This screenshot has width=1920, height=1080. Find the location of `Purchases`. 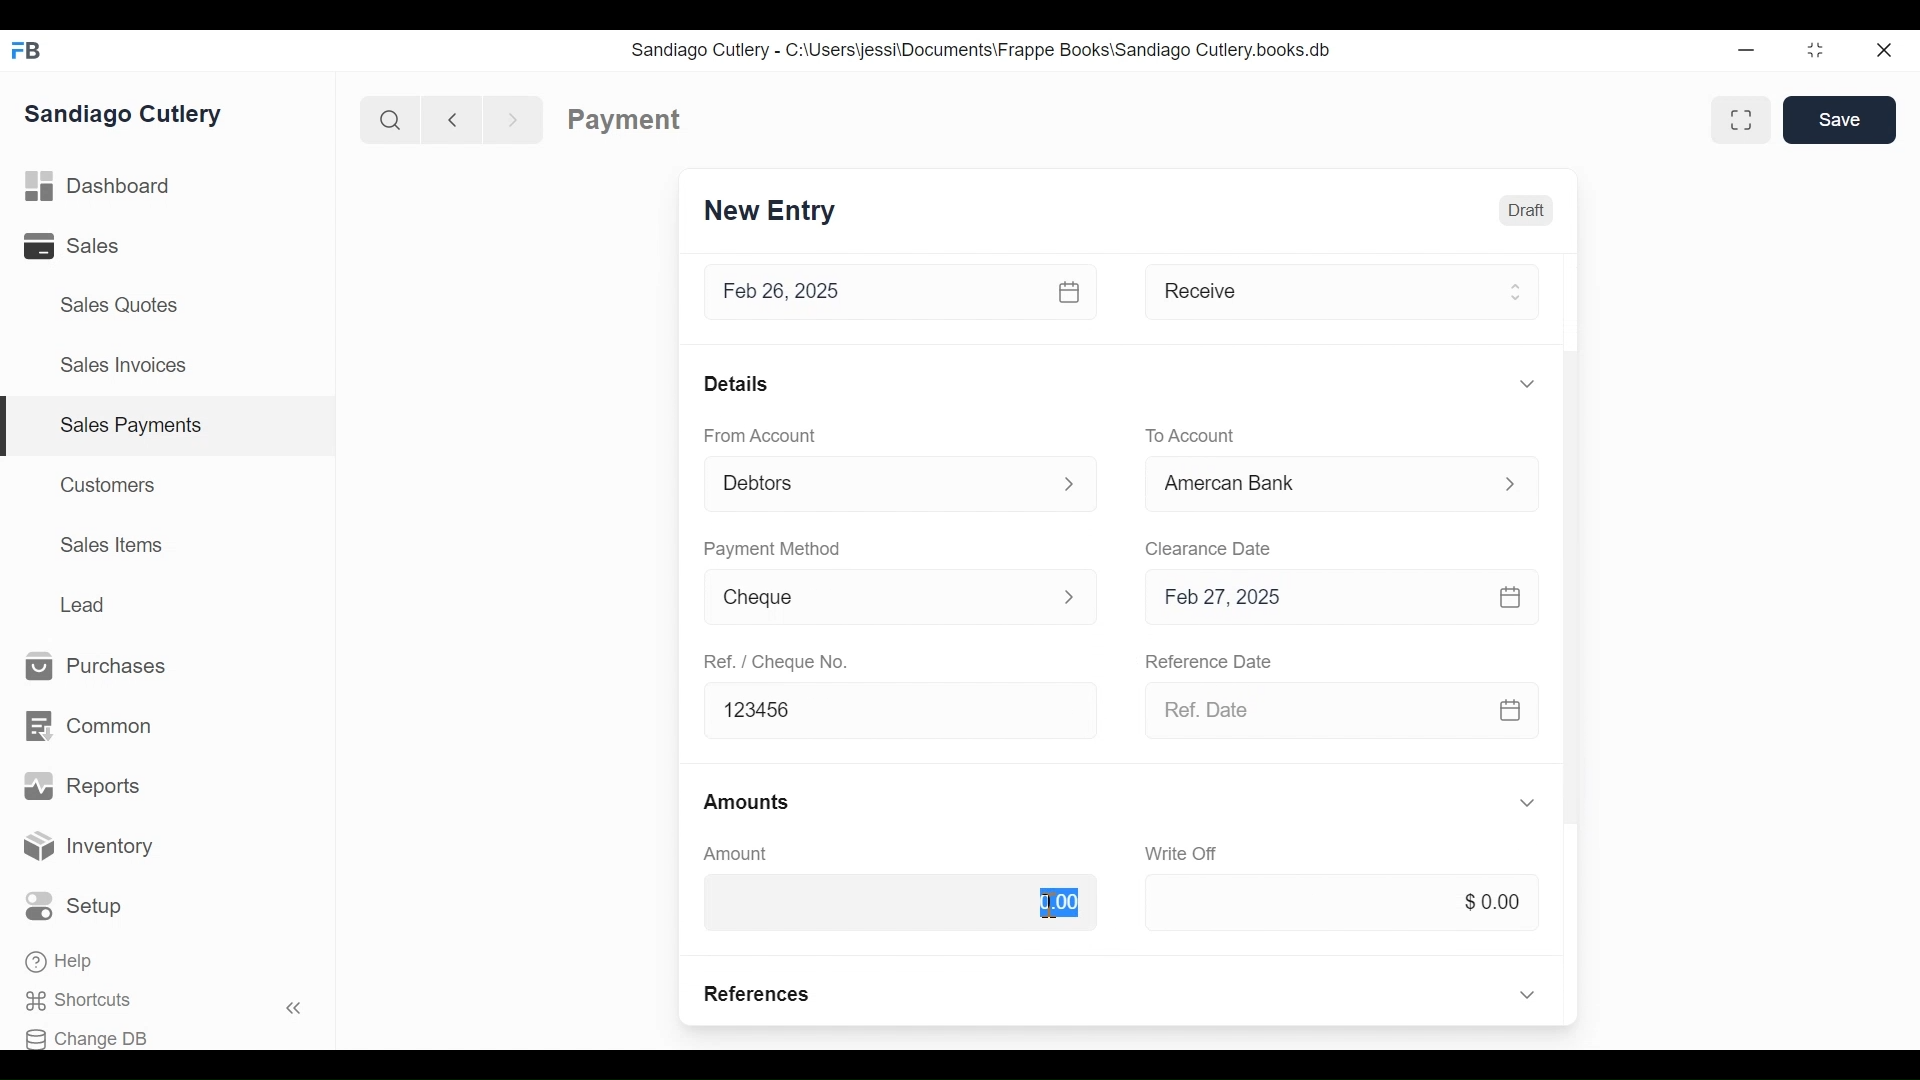

Purchases is located at coordinates (97, 667).